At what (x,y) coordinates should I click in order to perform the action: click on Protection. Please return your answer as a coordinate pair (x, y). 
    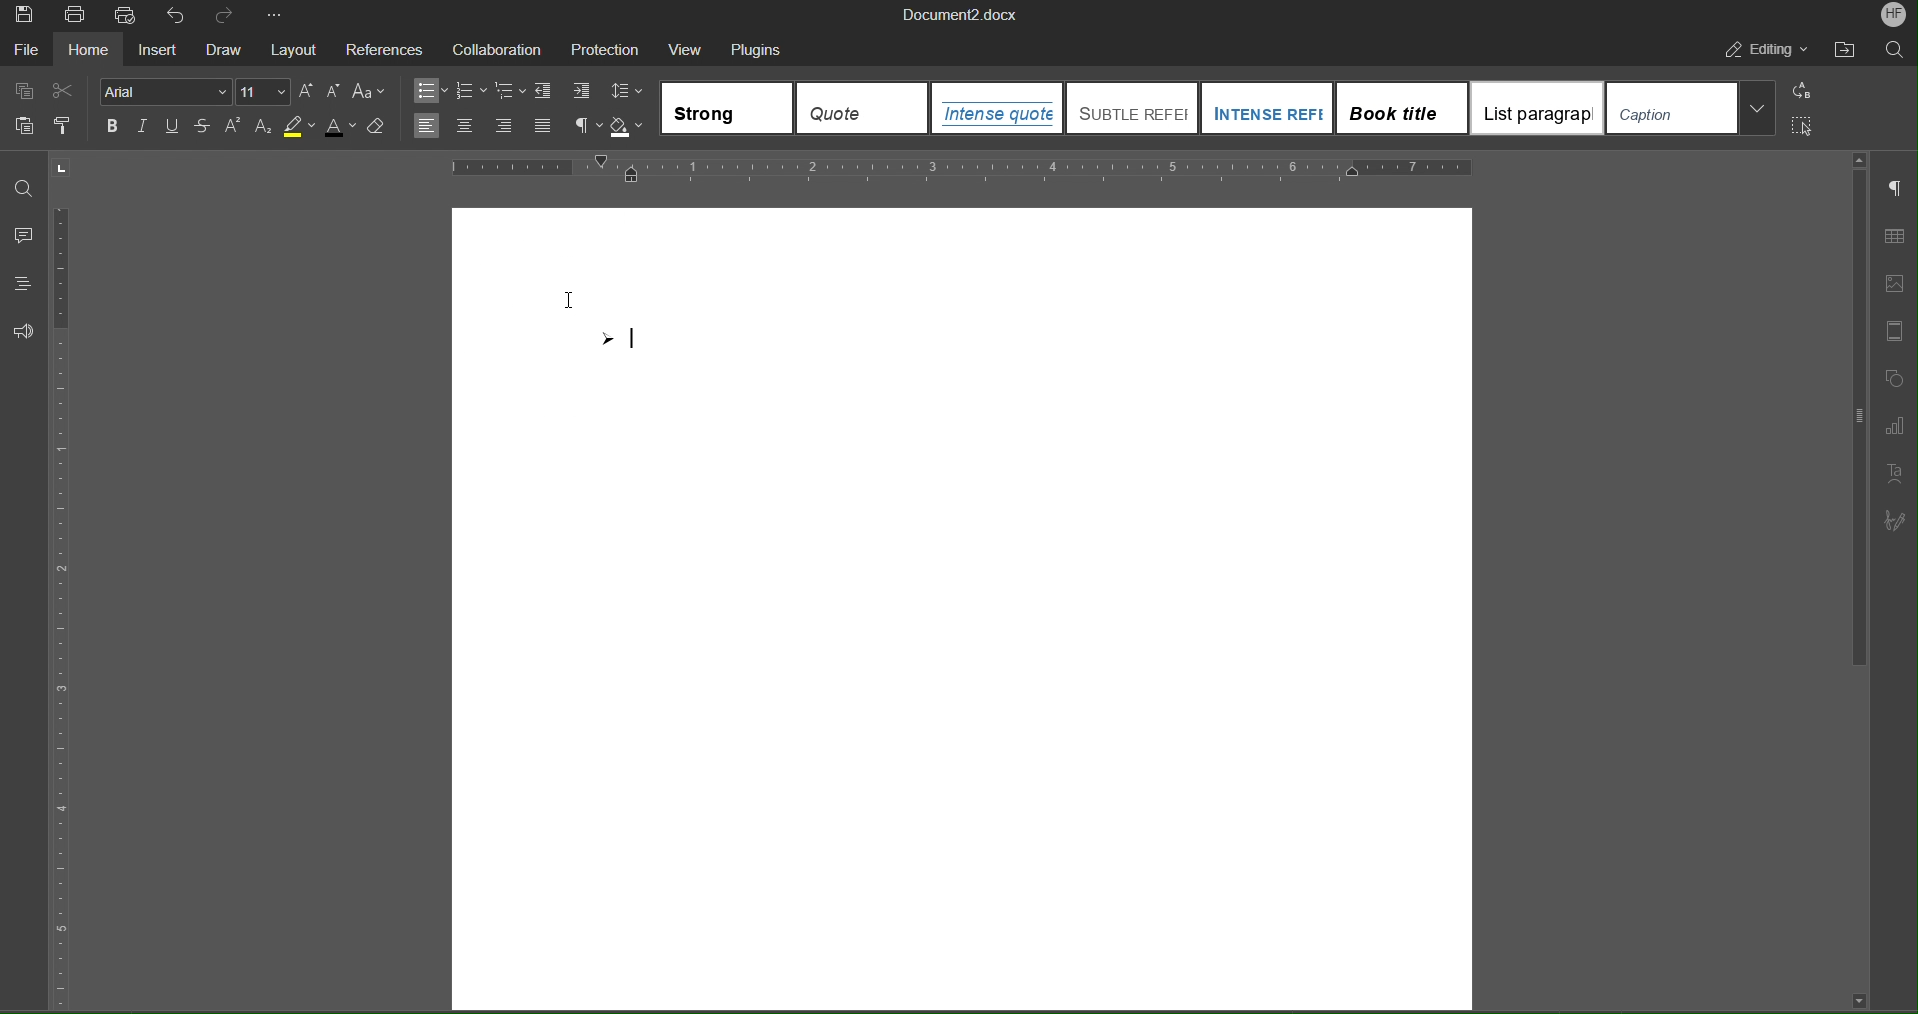
    Looking at the image, I should click on (607, 49).